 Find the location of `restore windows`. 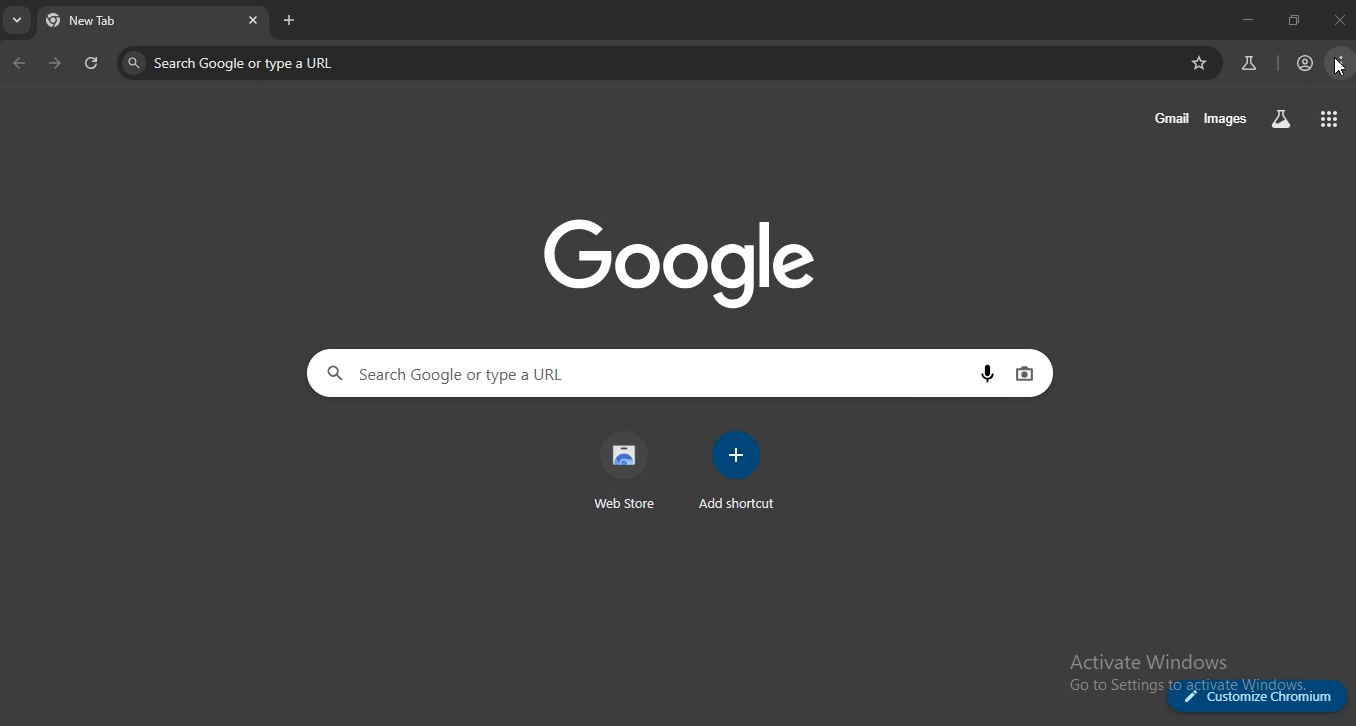

restore windows is located at coordinates (1295, 20).